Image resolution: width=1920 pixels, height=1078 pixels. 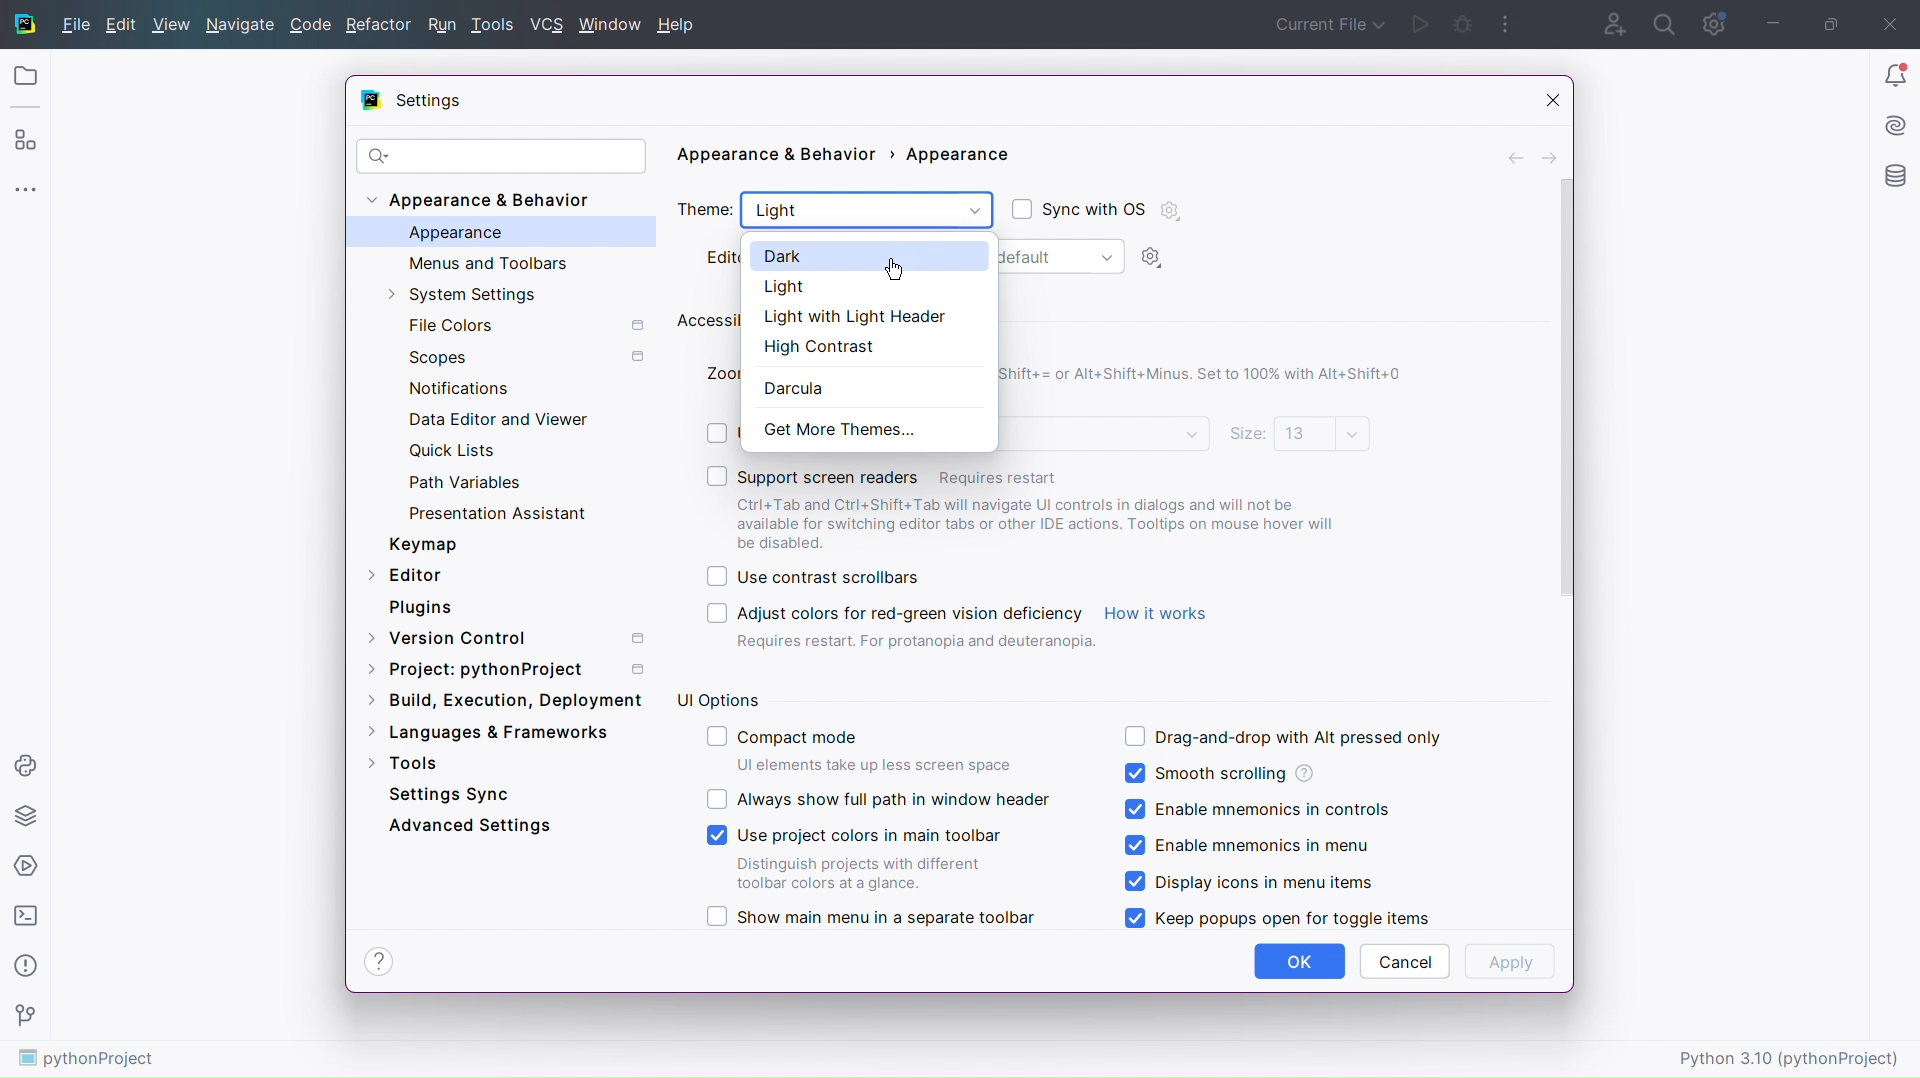 What do you see at coordinates (1326, 24) in the screenshot?
I see `Current File` at bounding box center [1326, 24].